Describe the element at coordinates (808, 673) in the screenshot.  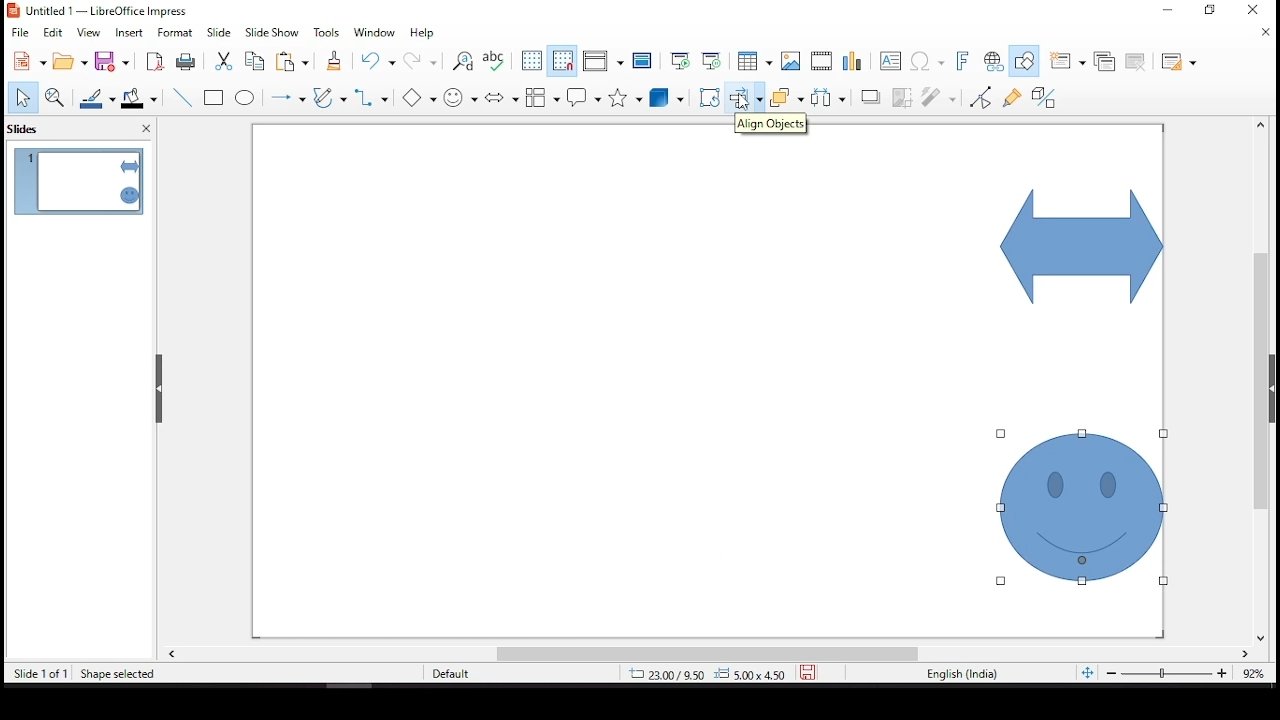
I see `save` at that location.